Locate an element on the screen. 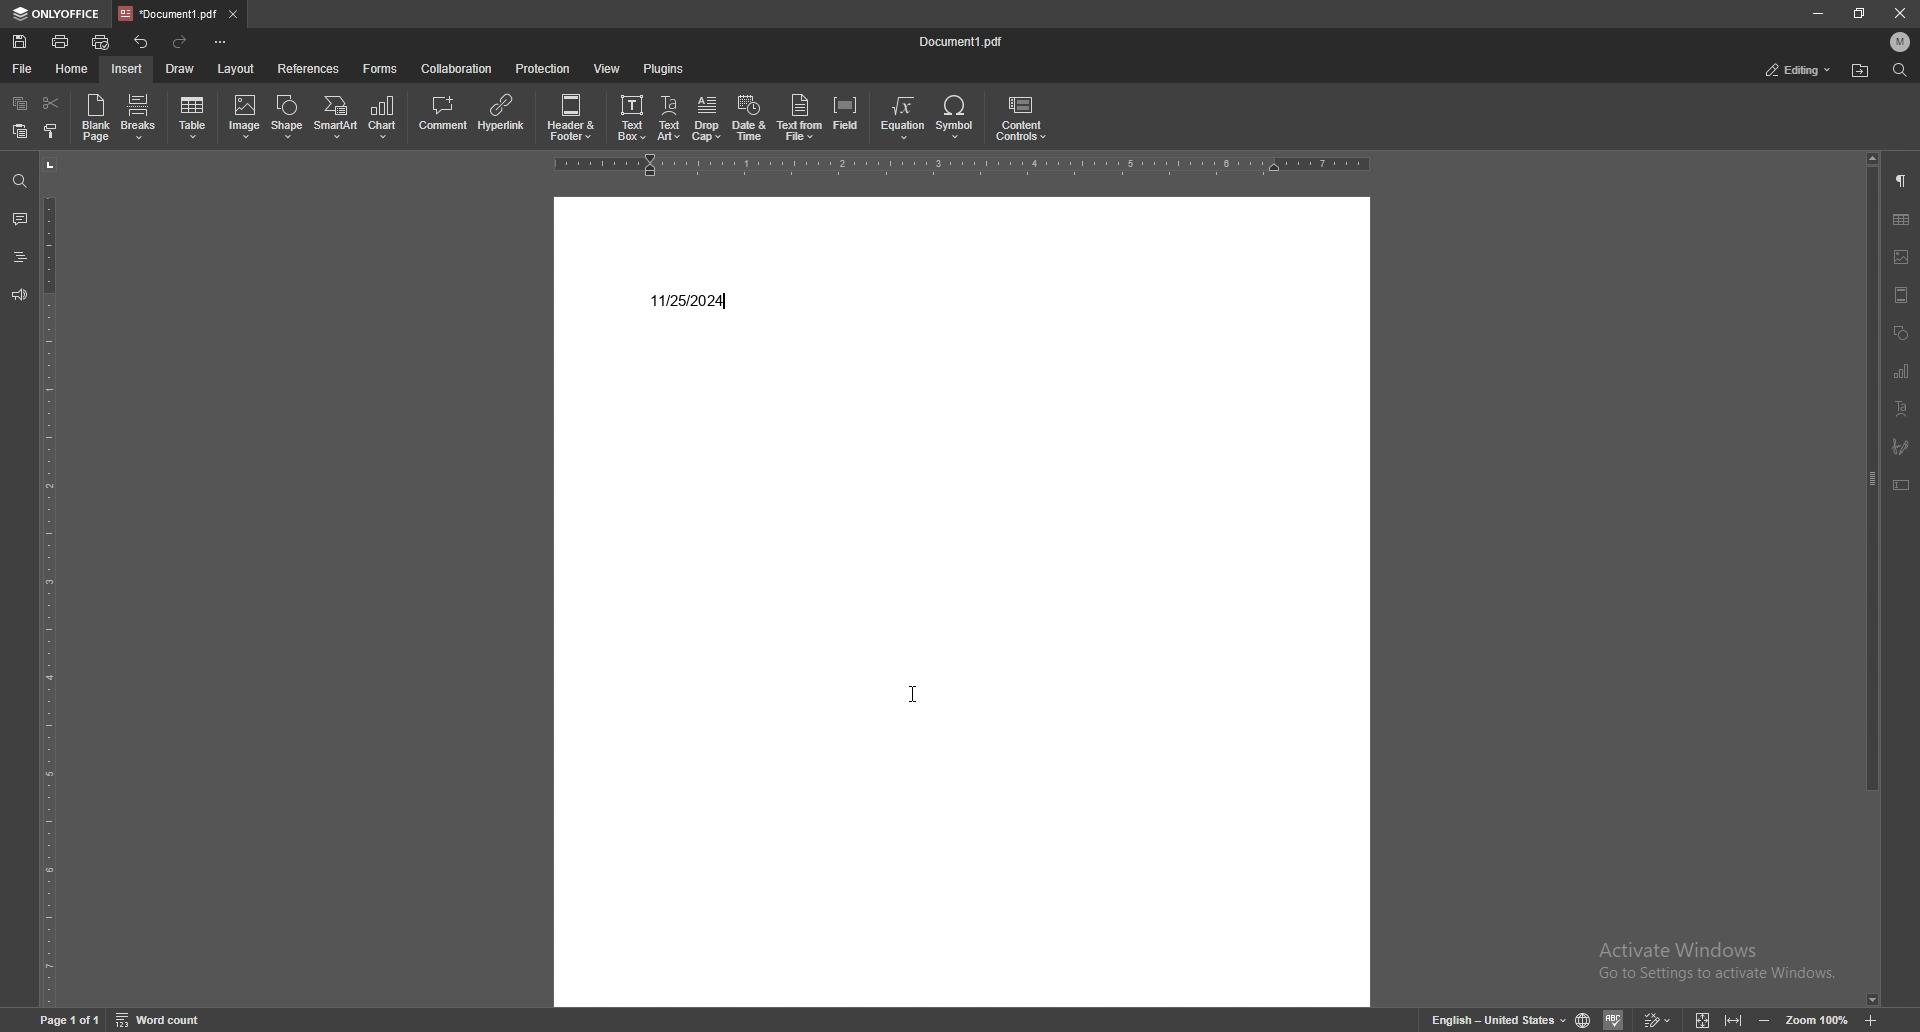 The width and height of the screenshot is (1920, 1032). cursor  is located at coordinates (915, 709).